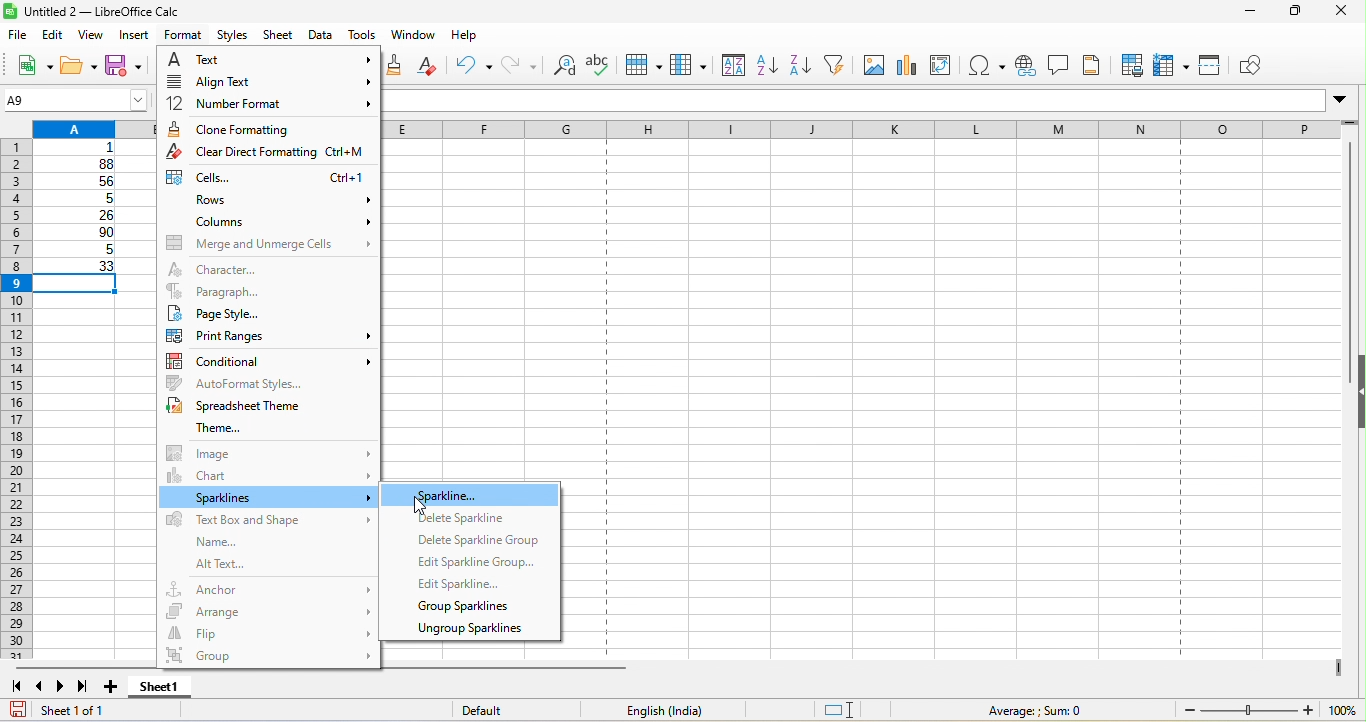 This screenshot has width=1366, height=722. What do you see at coordinates (1058, 65) in the screenshot?
I see `comment` at bounding box center [1058, 65].